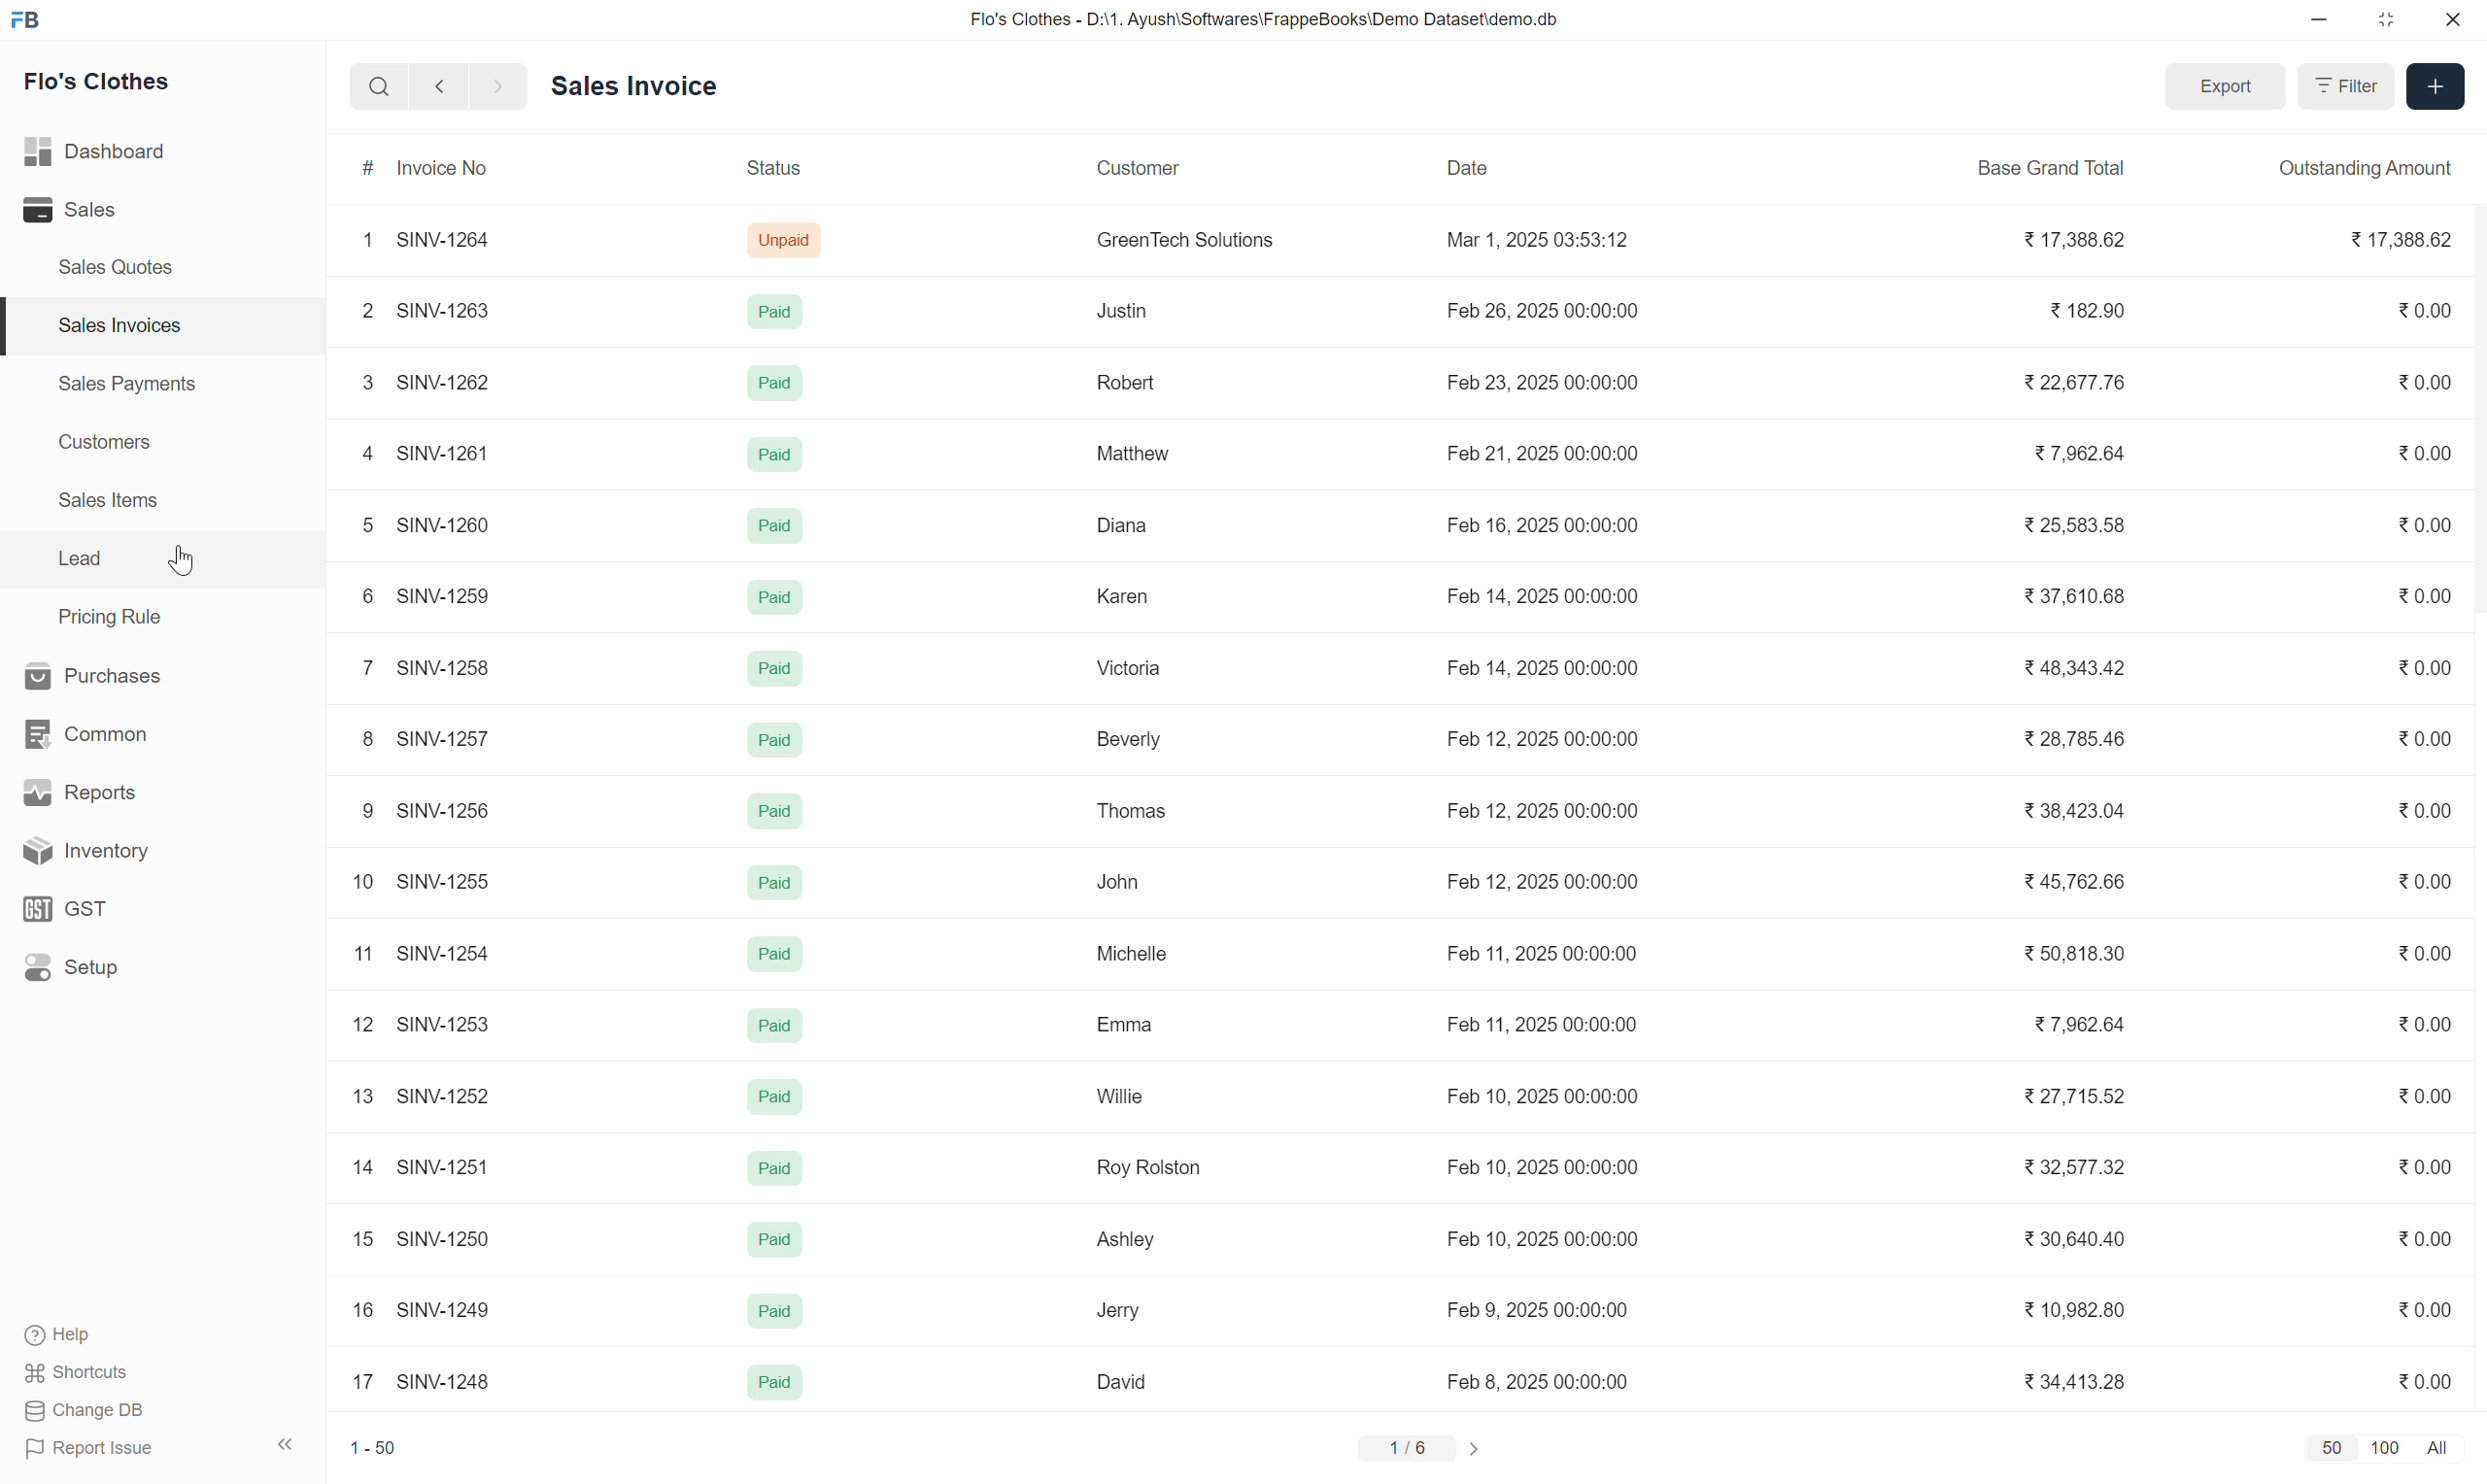 The width and height of the screenshot is (2487, 1484). I want to click on 12, so click(356, 1023).